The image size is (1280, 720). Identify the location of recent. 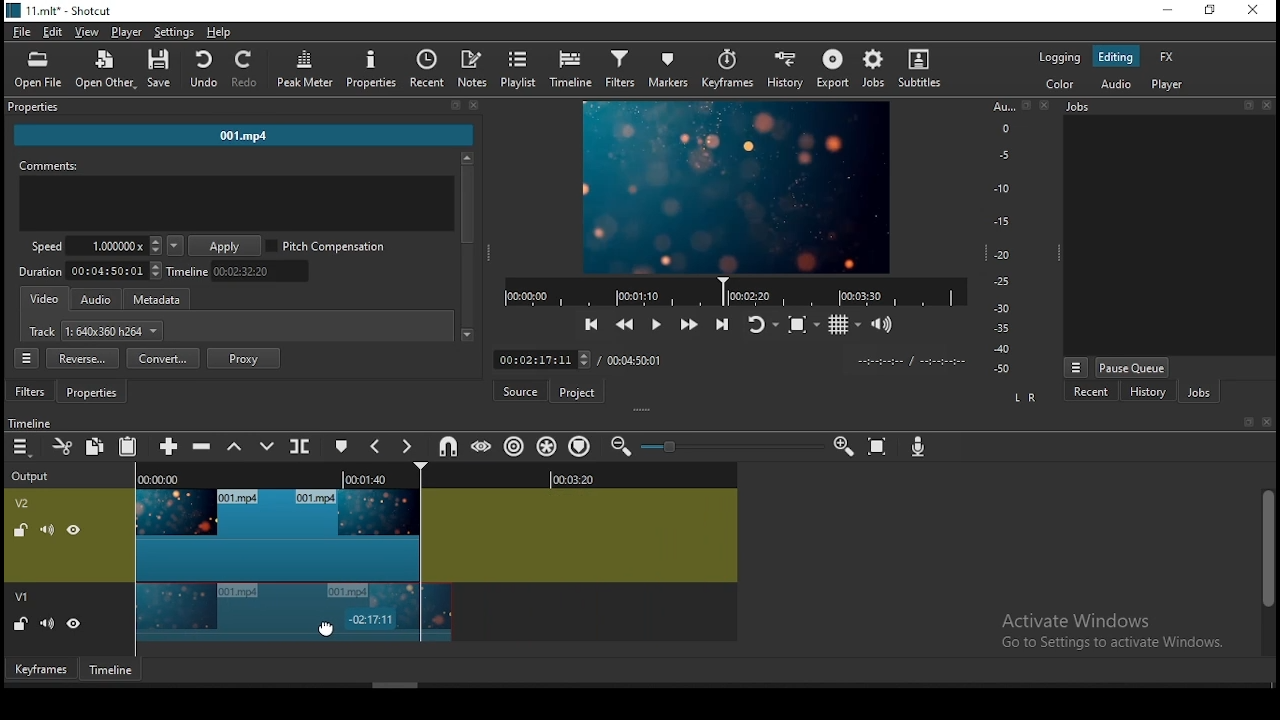
(428, 69).